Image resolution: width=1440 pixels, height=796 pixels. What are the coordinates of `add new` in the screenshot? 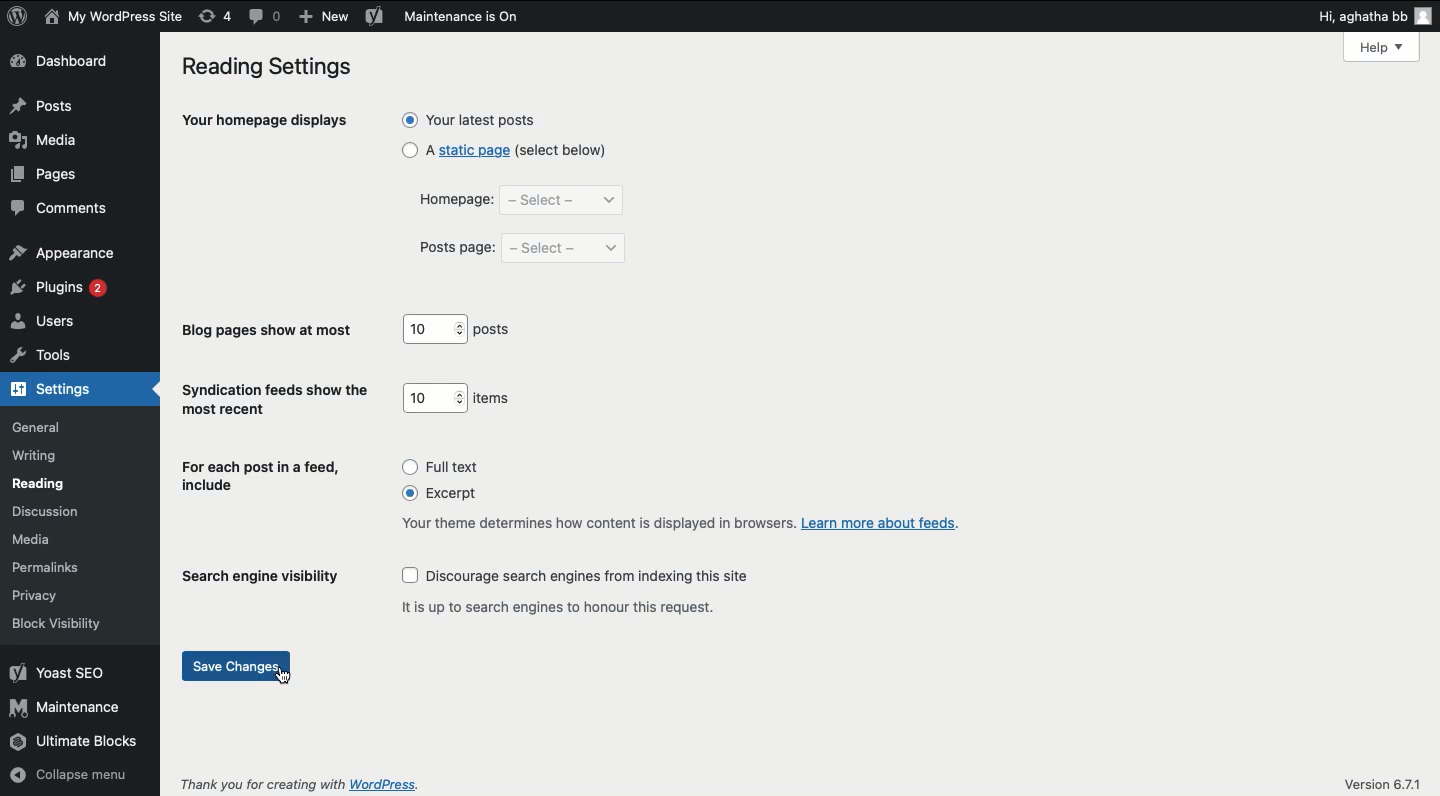 It's located at (323, 15).